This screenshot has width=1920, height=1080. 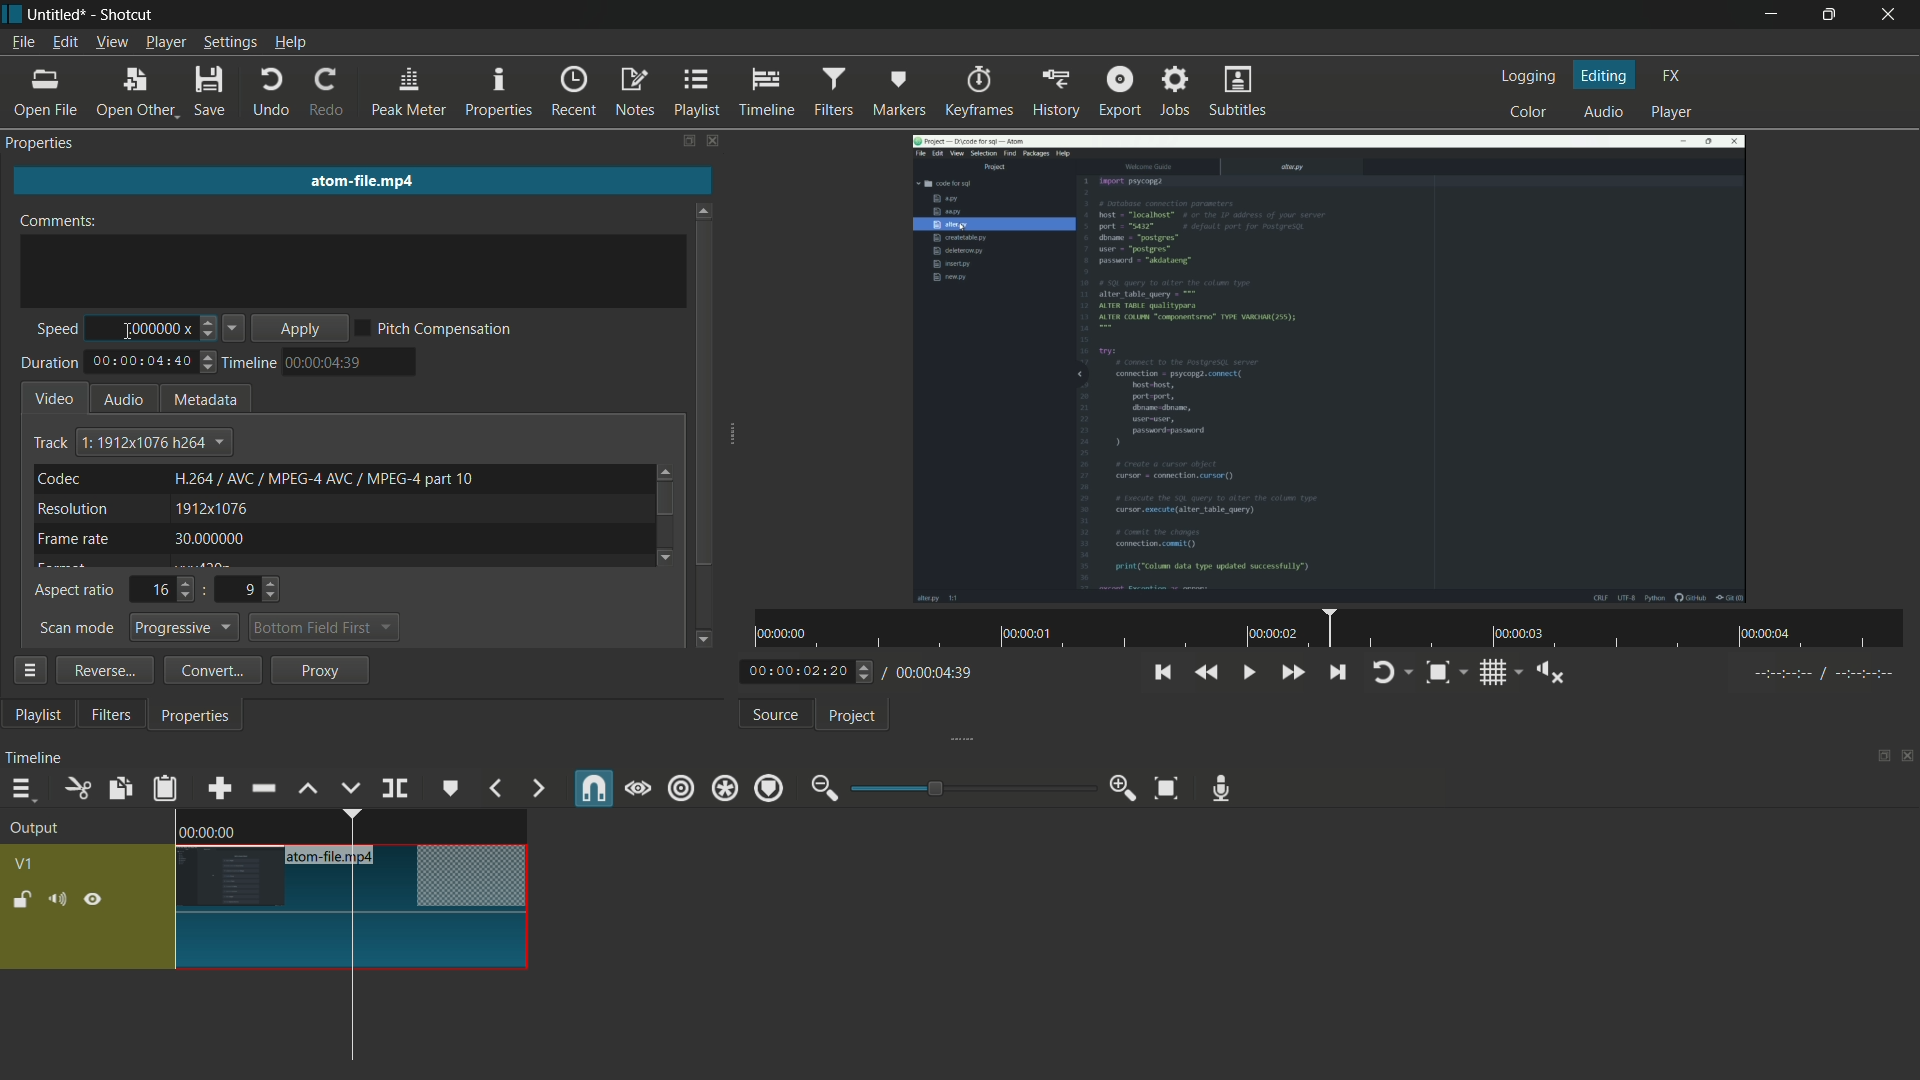 I want to click on overwrite, so click(x=350, y=788).